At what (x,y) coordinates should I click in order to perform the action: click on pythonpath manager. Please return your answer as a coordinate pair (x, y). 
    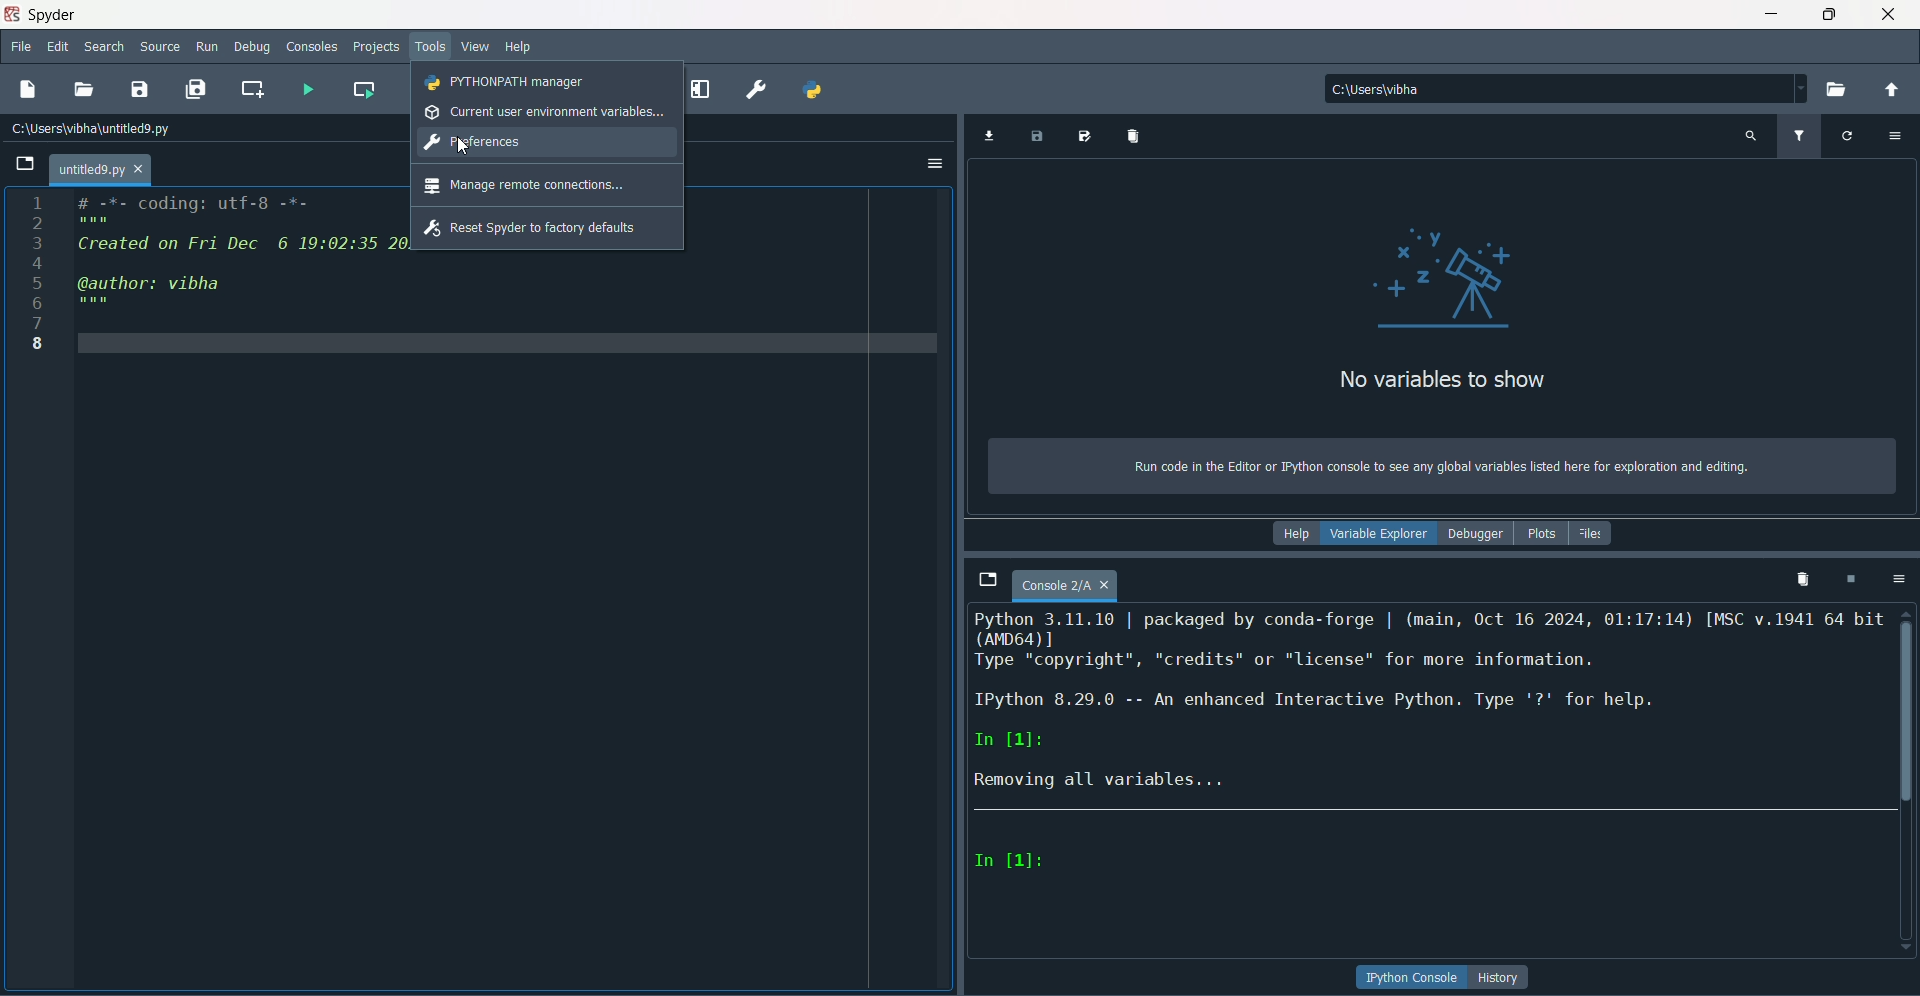
    Looking at the image, I should click on (507, 83).